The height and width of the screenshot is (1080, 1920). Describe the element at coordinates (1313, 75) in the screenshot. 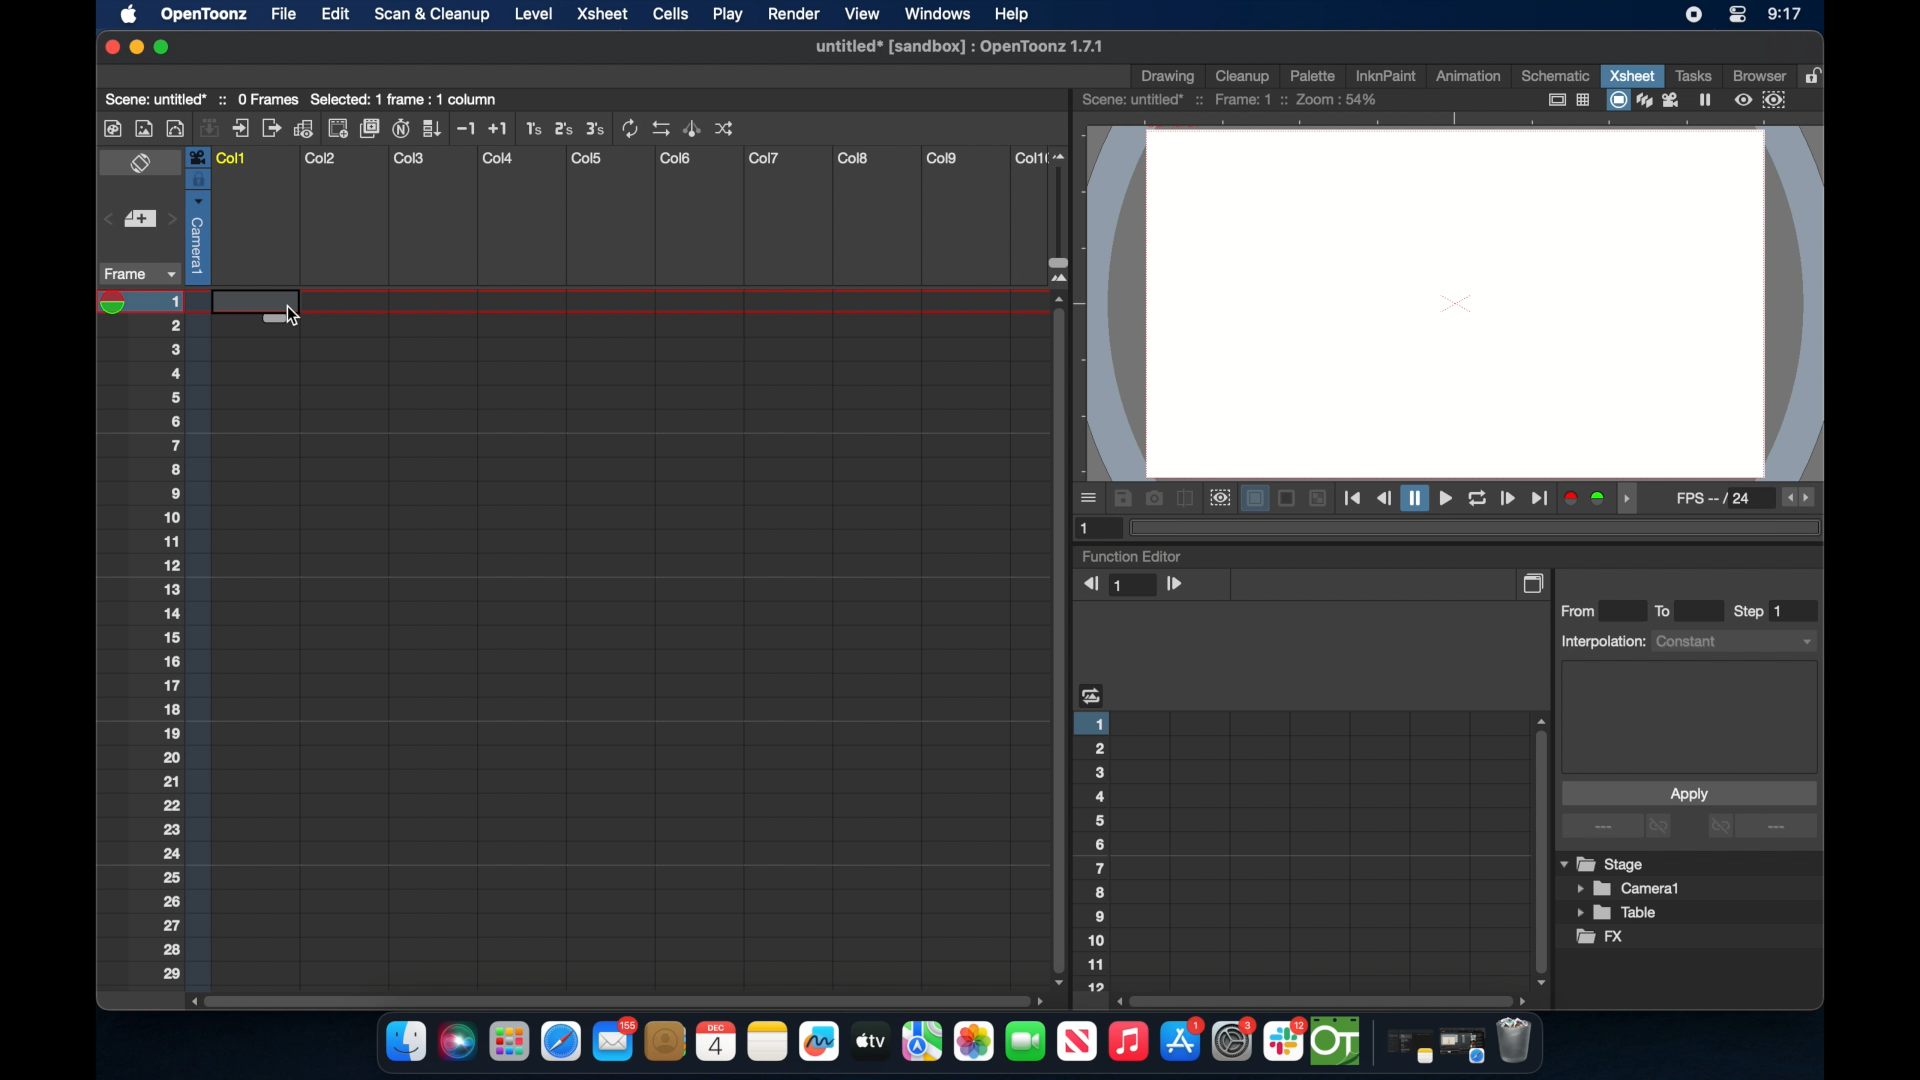

I see `palette` at that location.